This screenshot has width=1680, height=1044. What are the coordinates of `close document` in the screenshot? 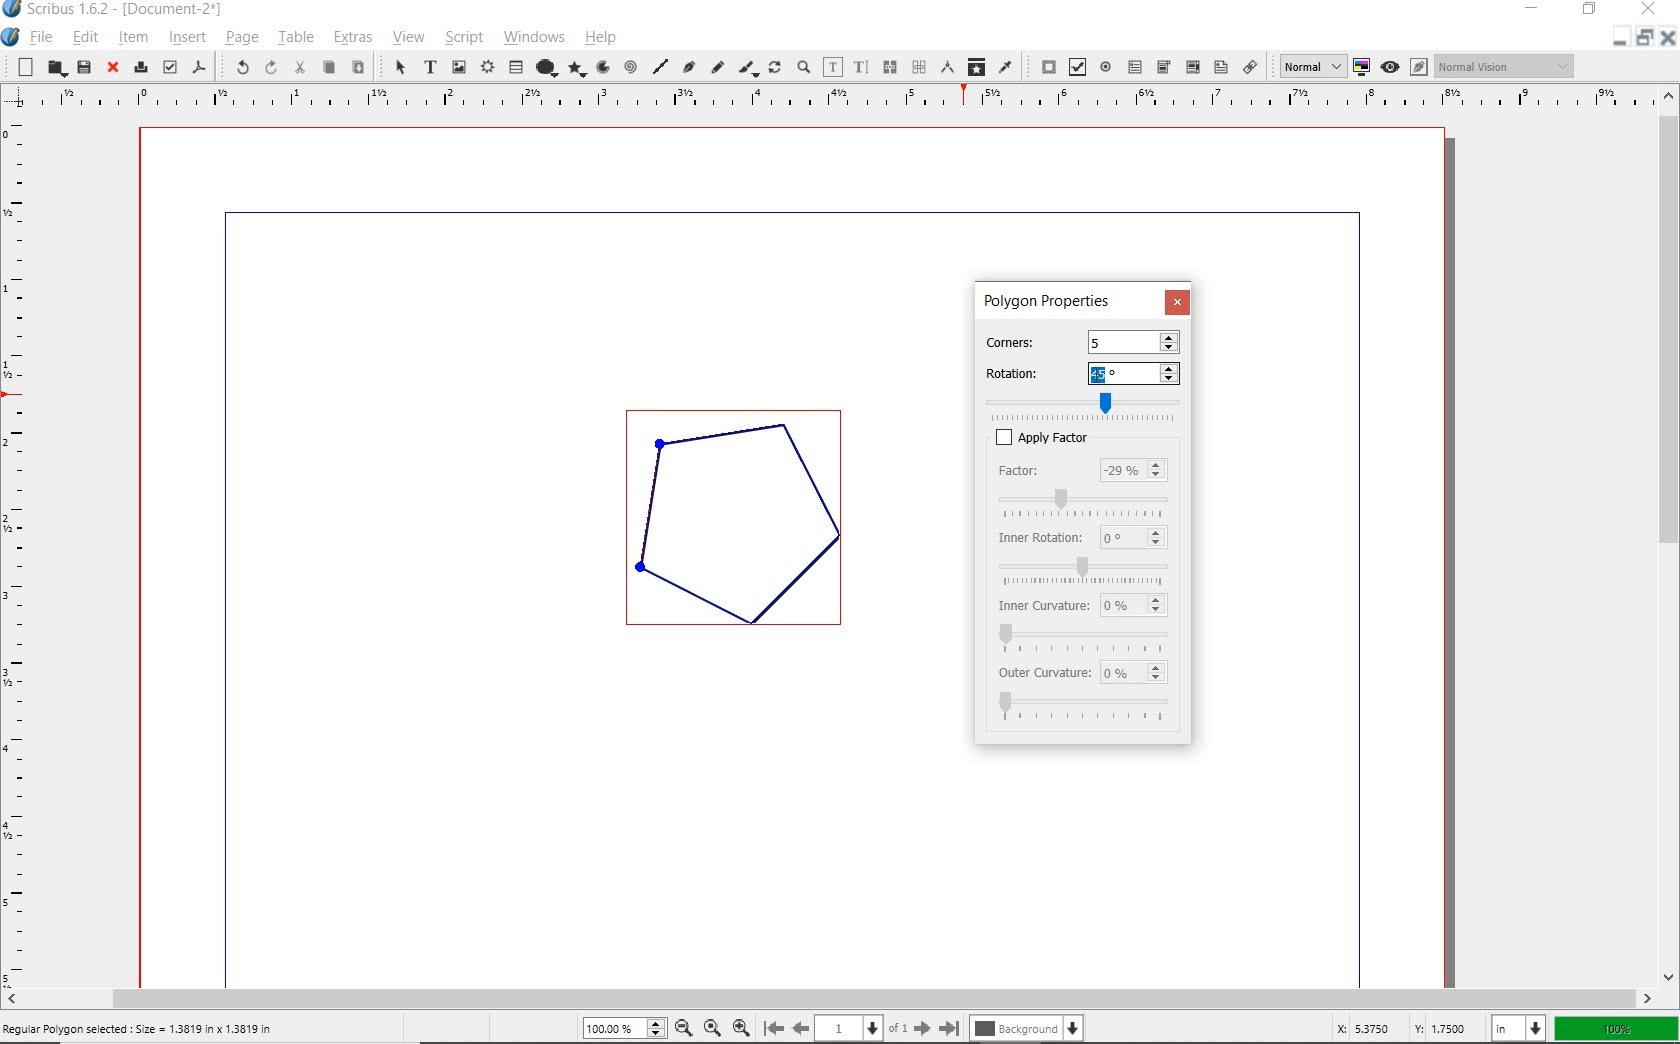 It's located at (1666, 37).